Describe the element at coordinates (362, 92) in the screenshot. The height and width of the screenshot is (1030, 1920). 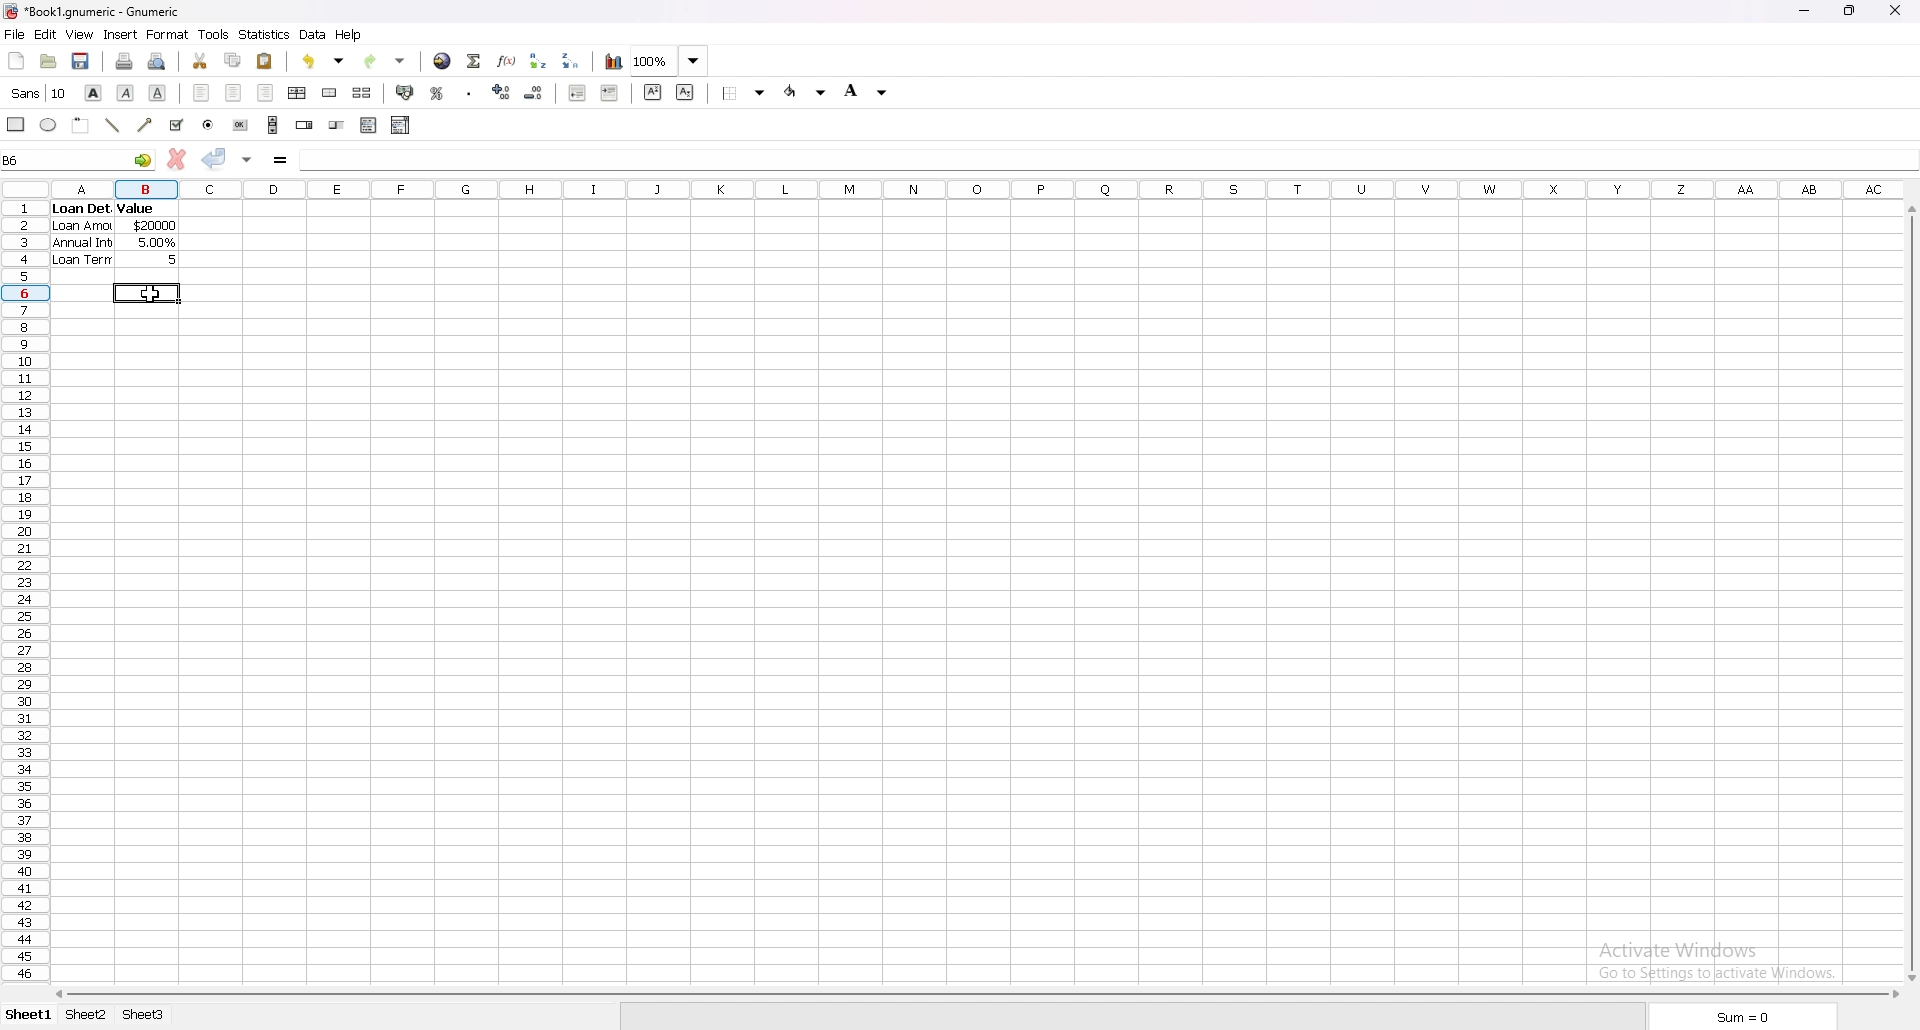
I see `split merged cells` at that location.